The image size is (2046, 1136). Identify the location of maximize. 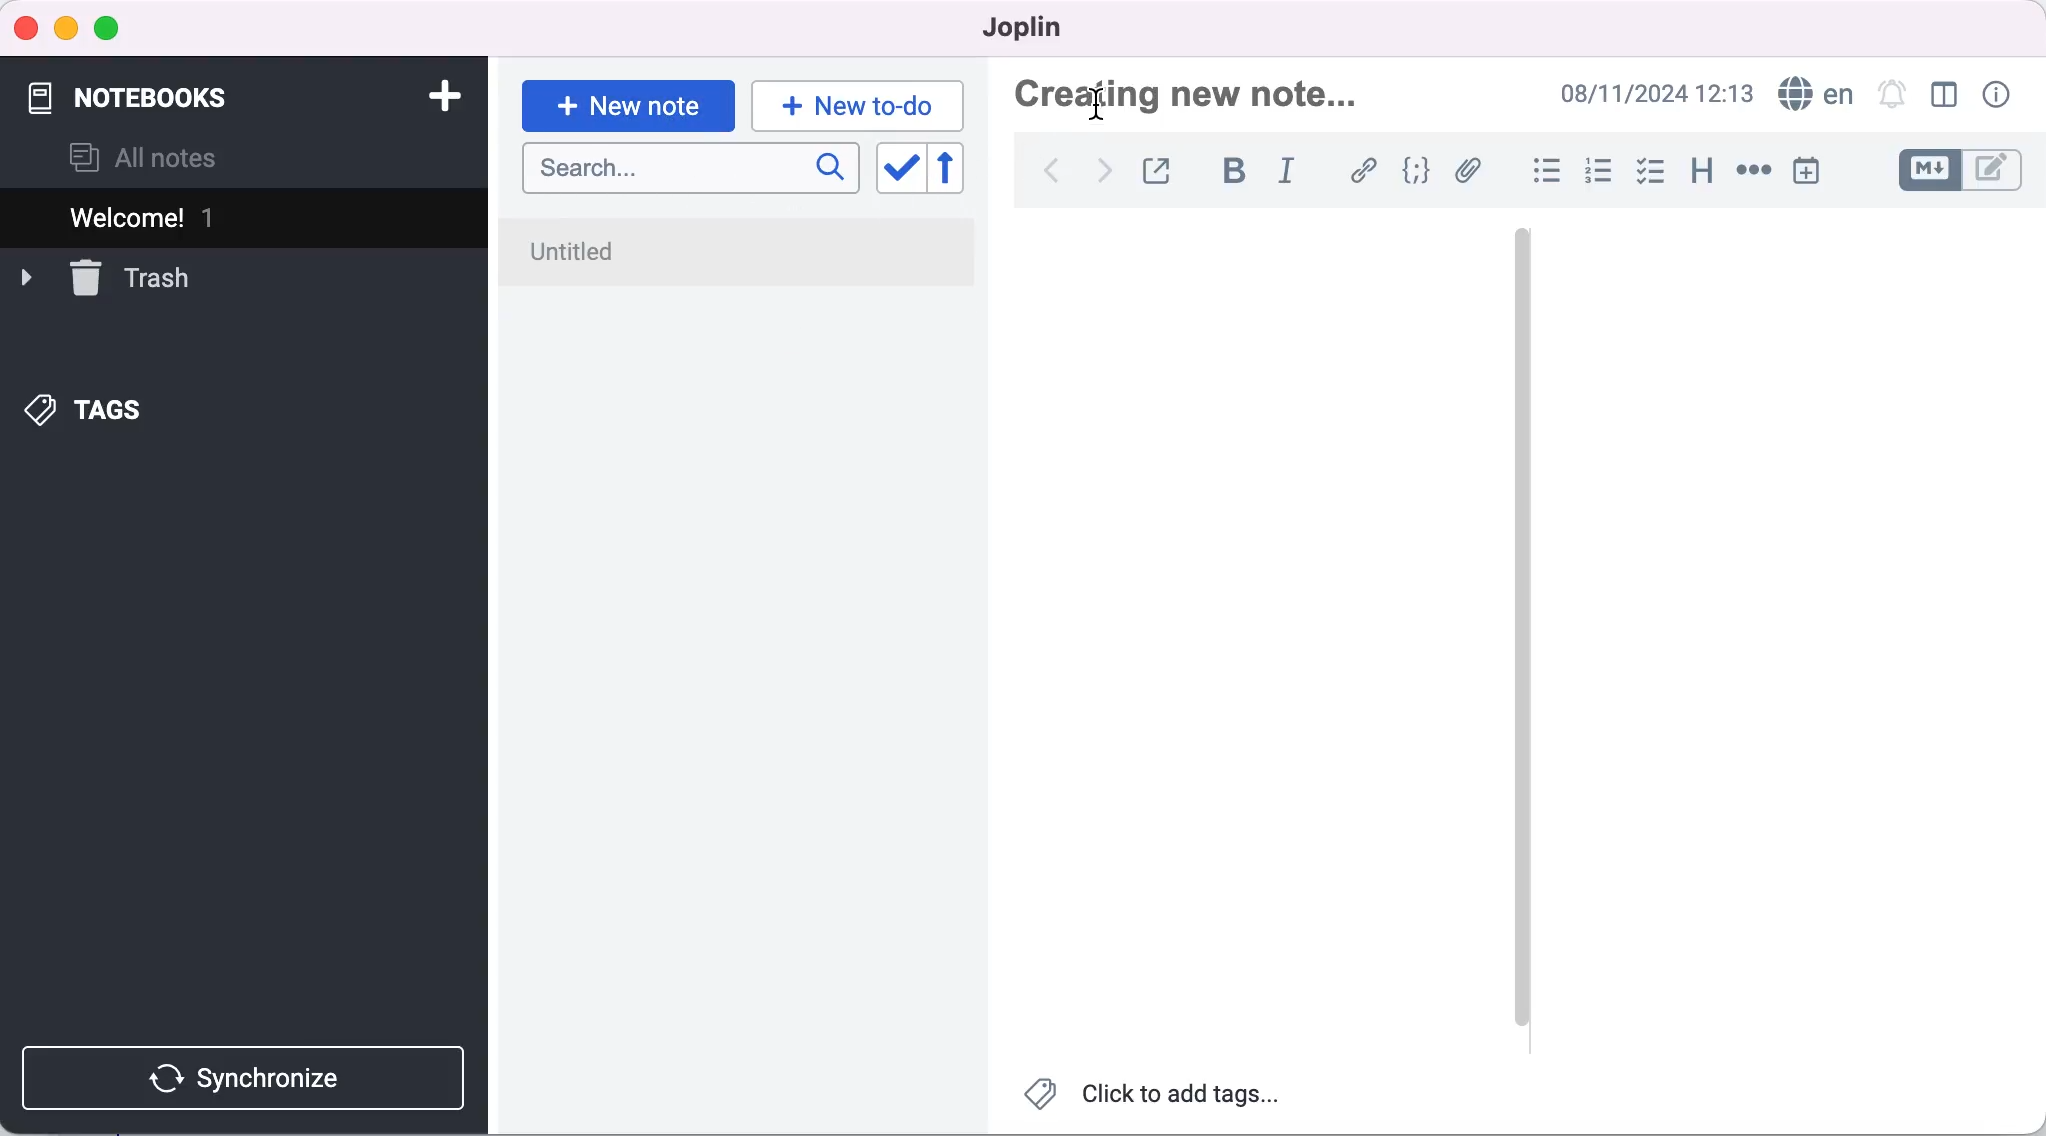
(111, 30).